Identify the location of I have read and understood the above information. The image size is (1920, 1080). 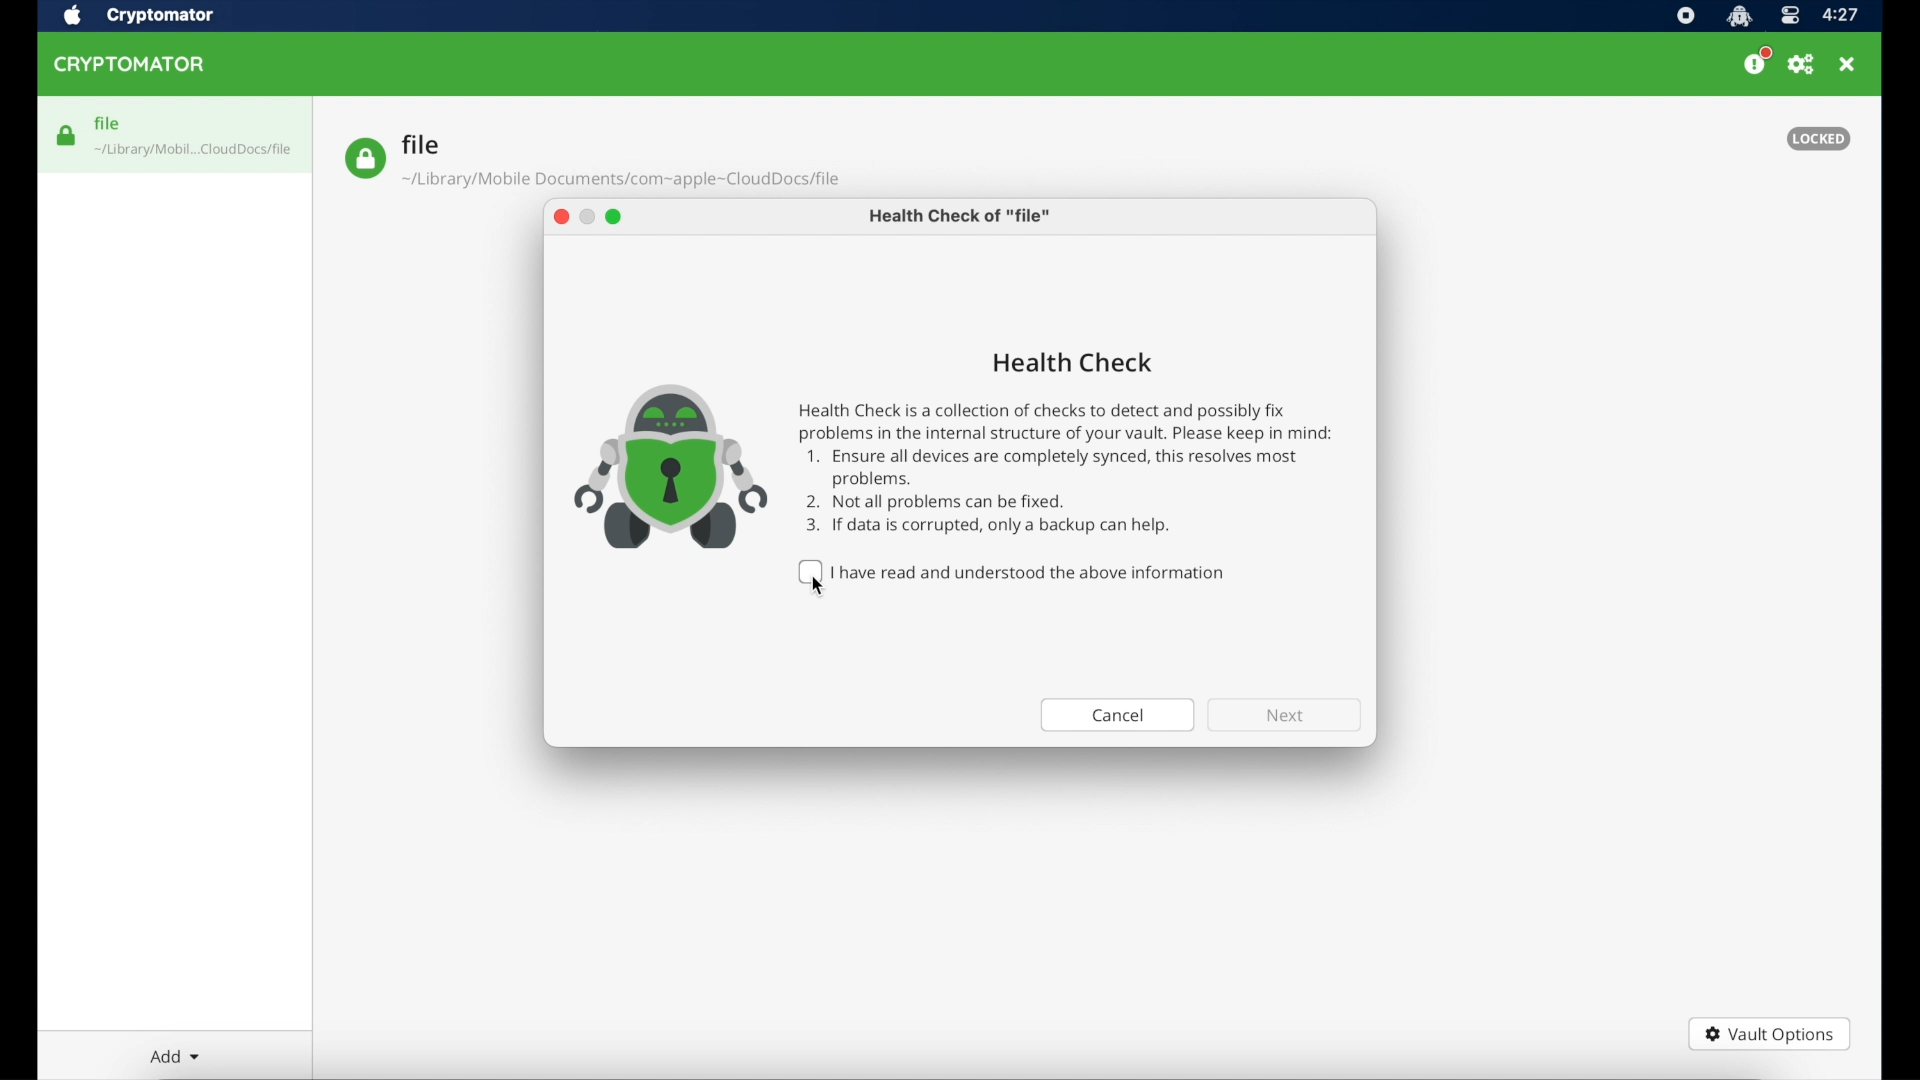
(1017, 573).